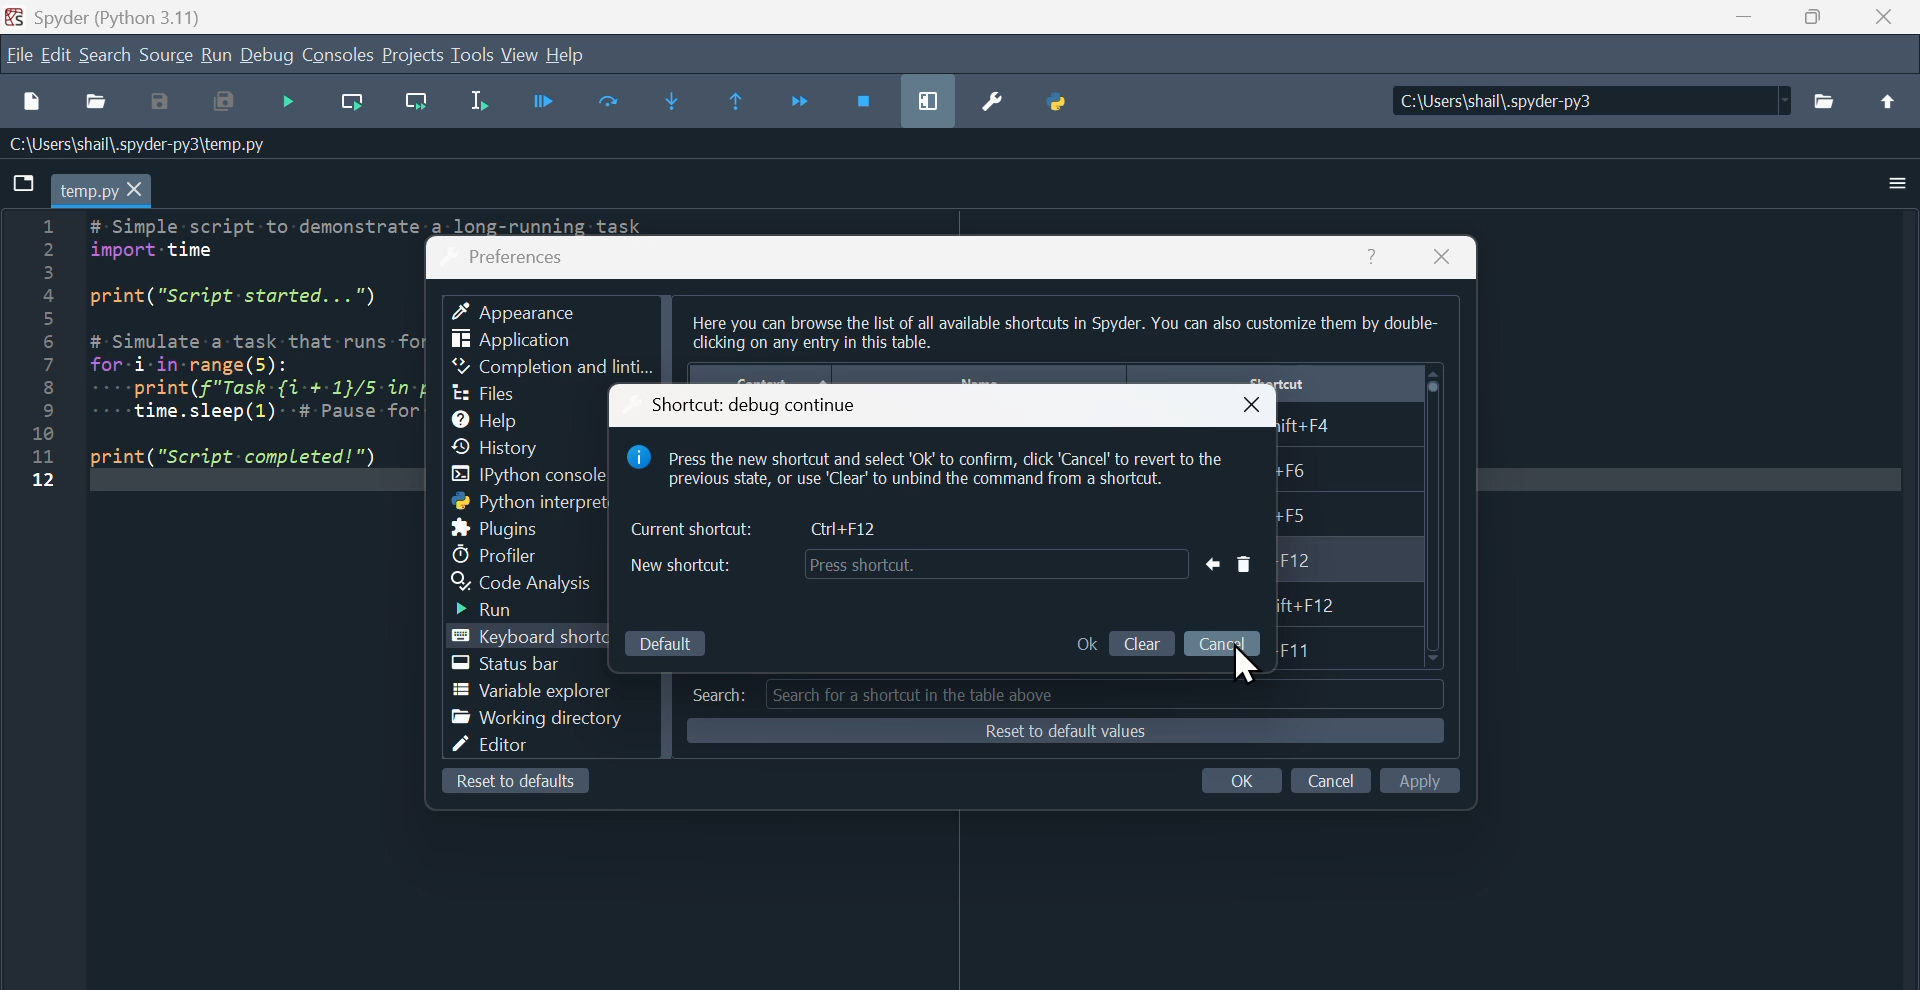 The width and height of the screenshot is (1920, 990). I want to click on Reset to defaults, so click(518, 785).